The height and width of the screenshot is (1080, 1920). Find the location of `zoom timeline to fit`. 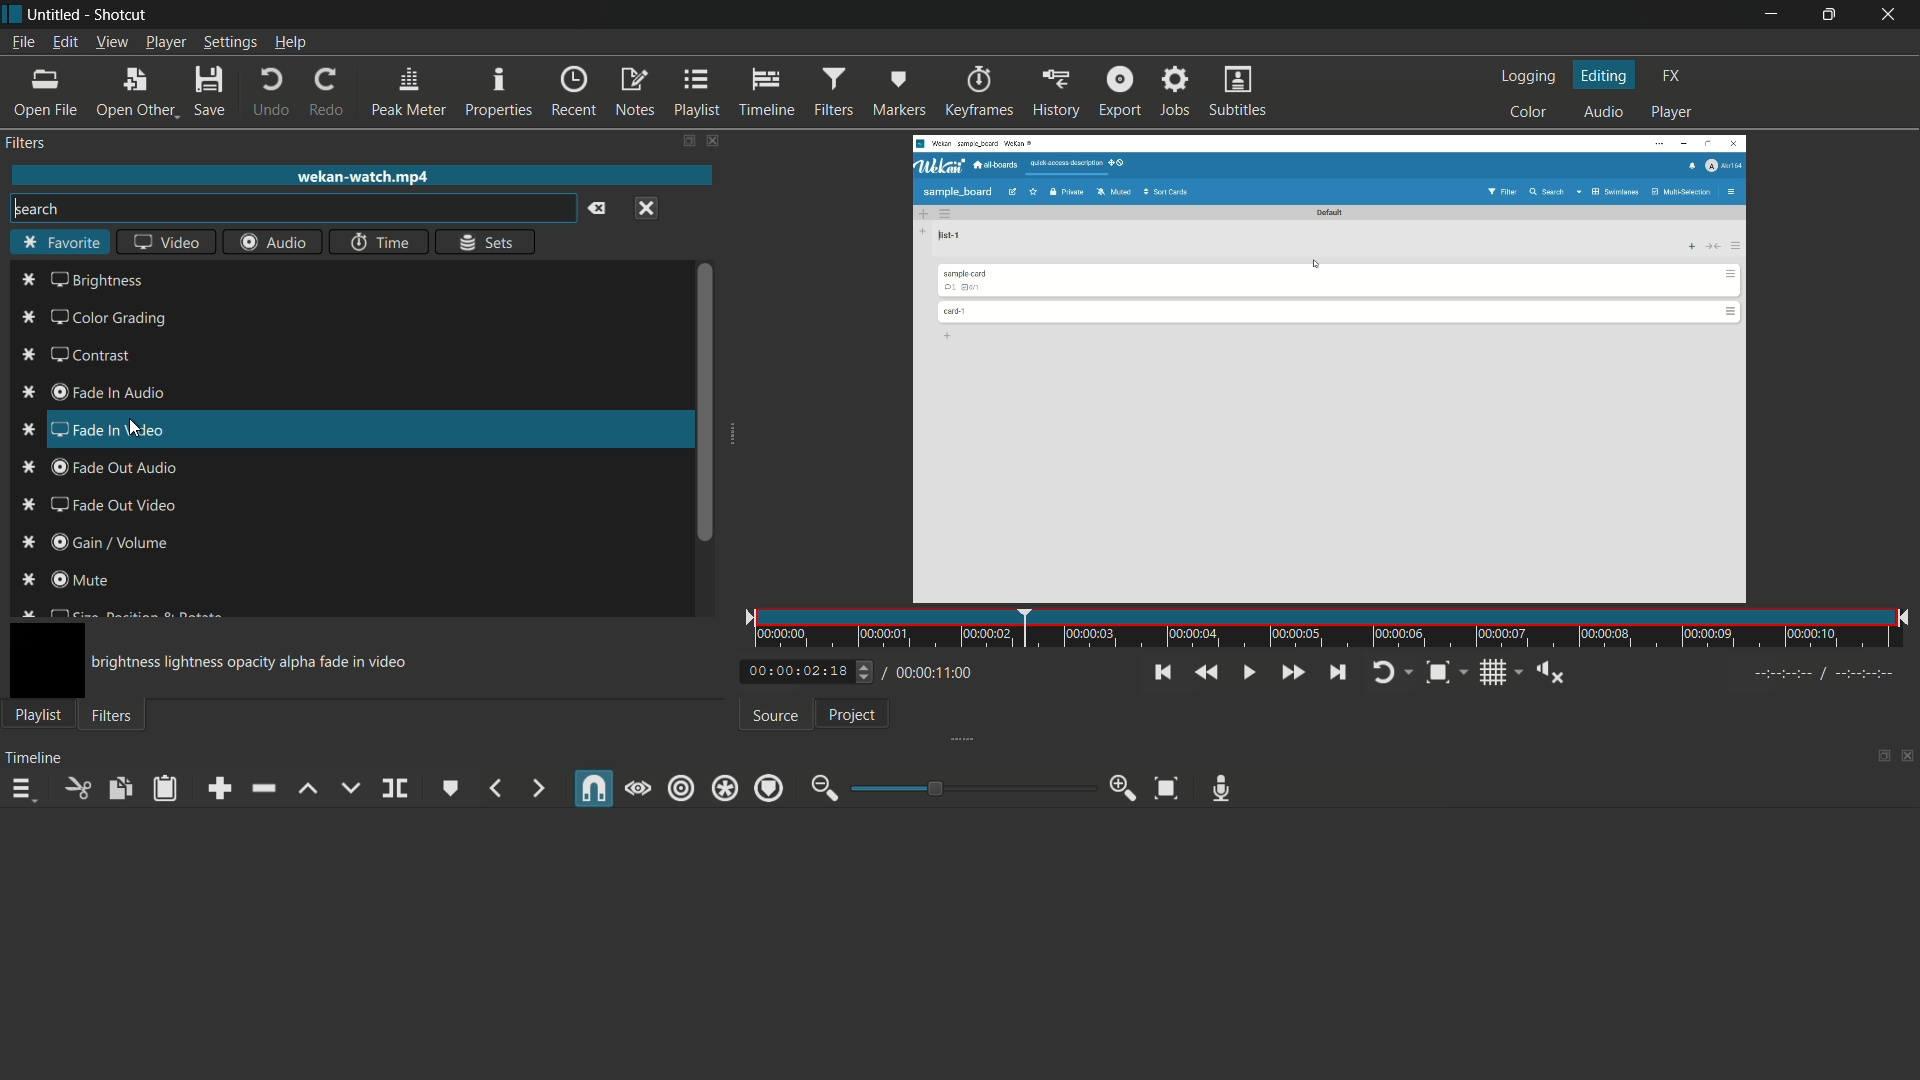

zoom timeline to fit is located at coordinates (1167, 787).